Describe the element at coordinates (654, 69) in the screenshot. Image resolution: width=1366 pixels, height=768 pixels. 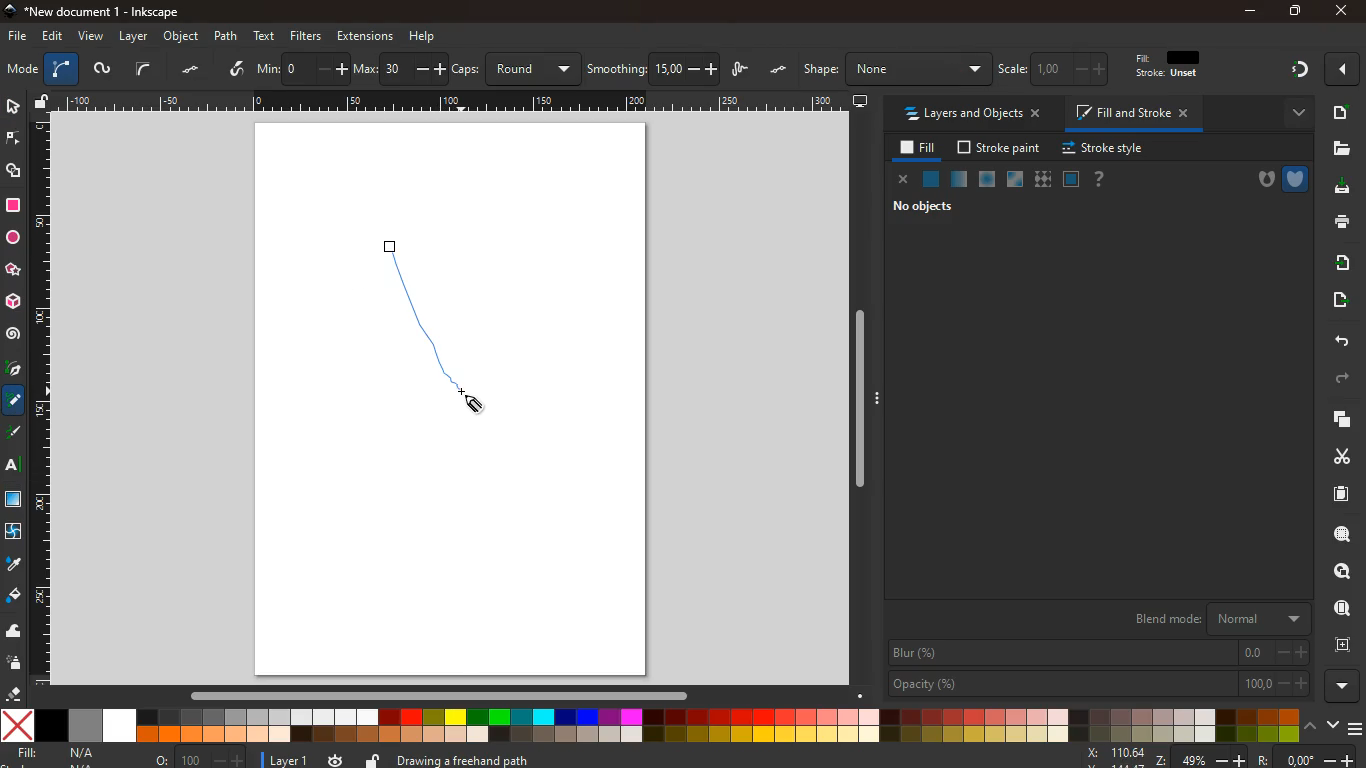
I see `smoothing` at that location.